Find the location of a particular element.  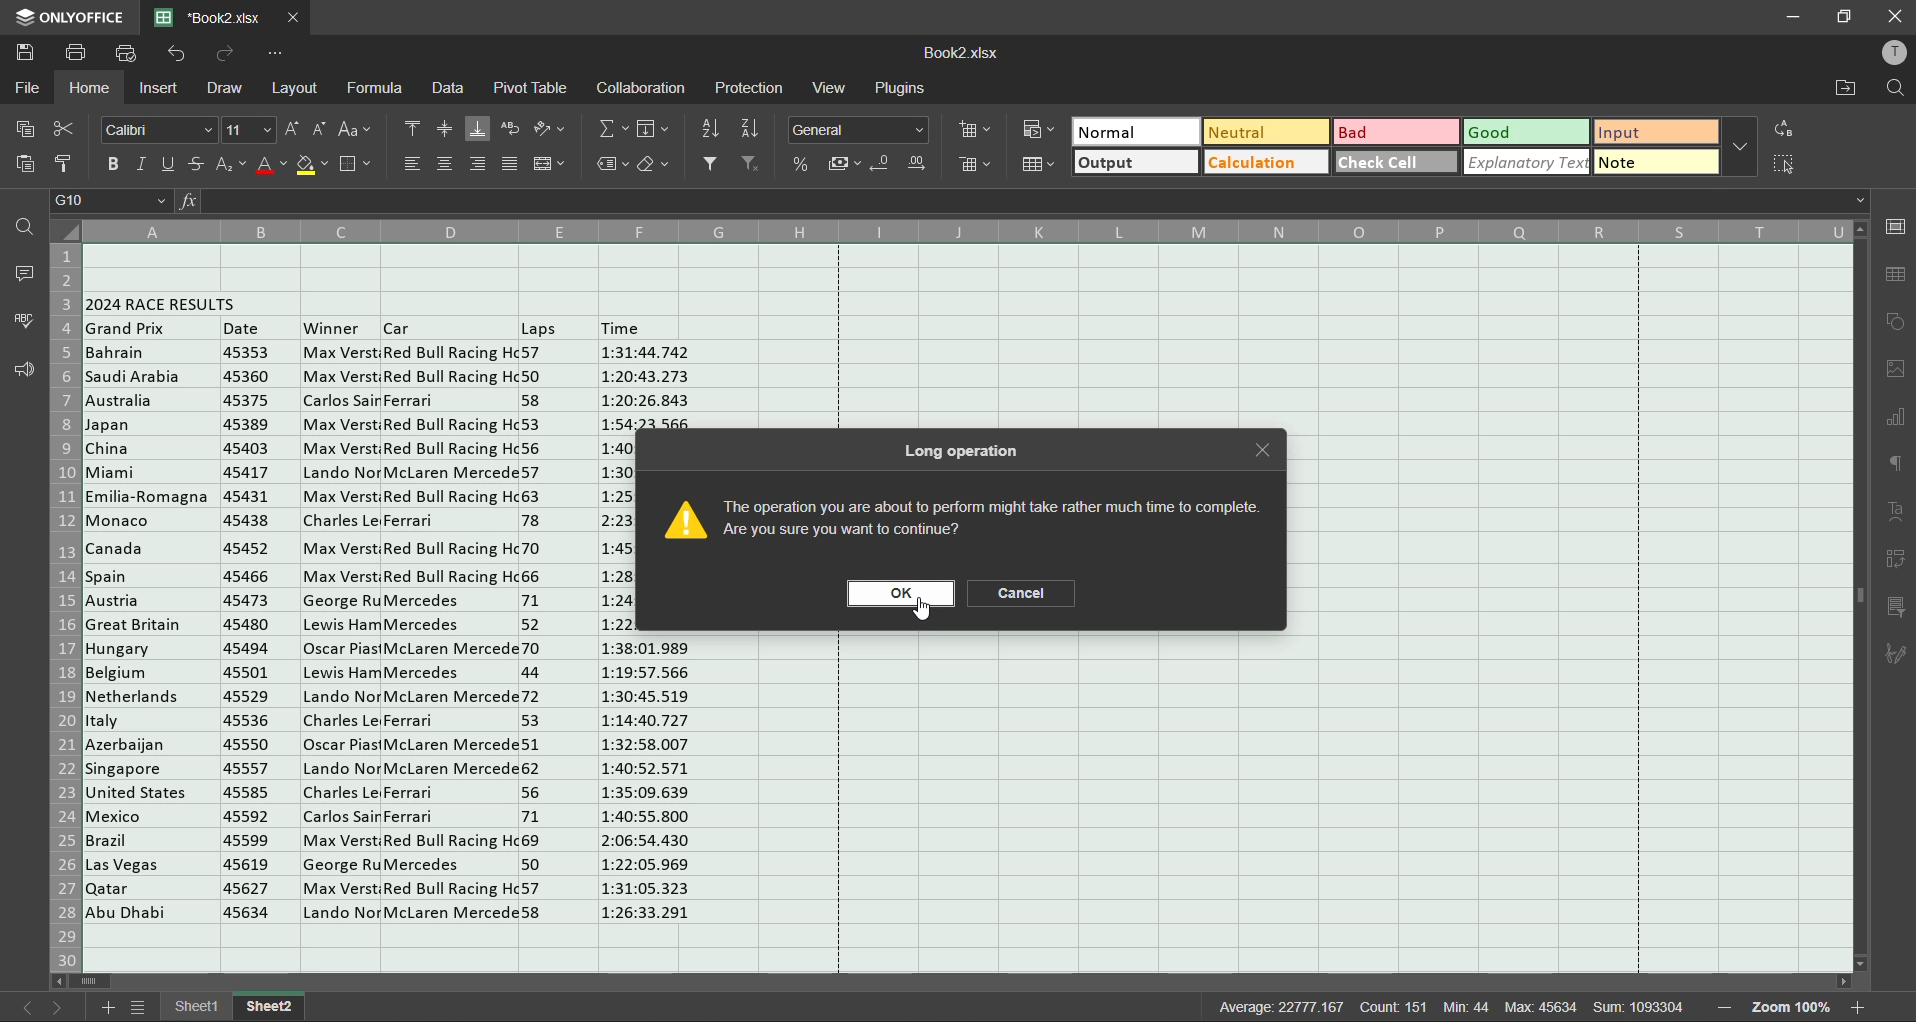

column names is located at coordinates (976, 231).